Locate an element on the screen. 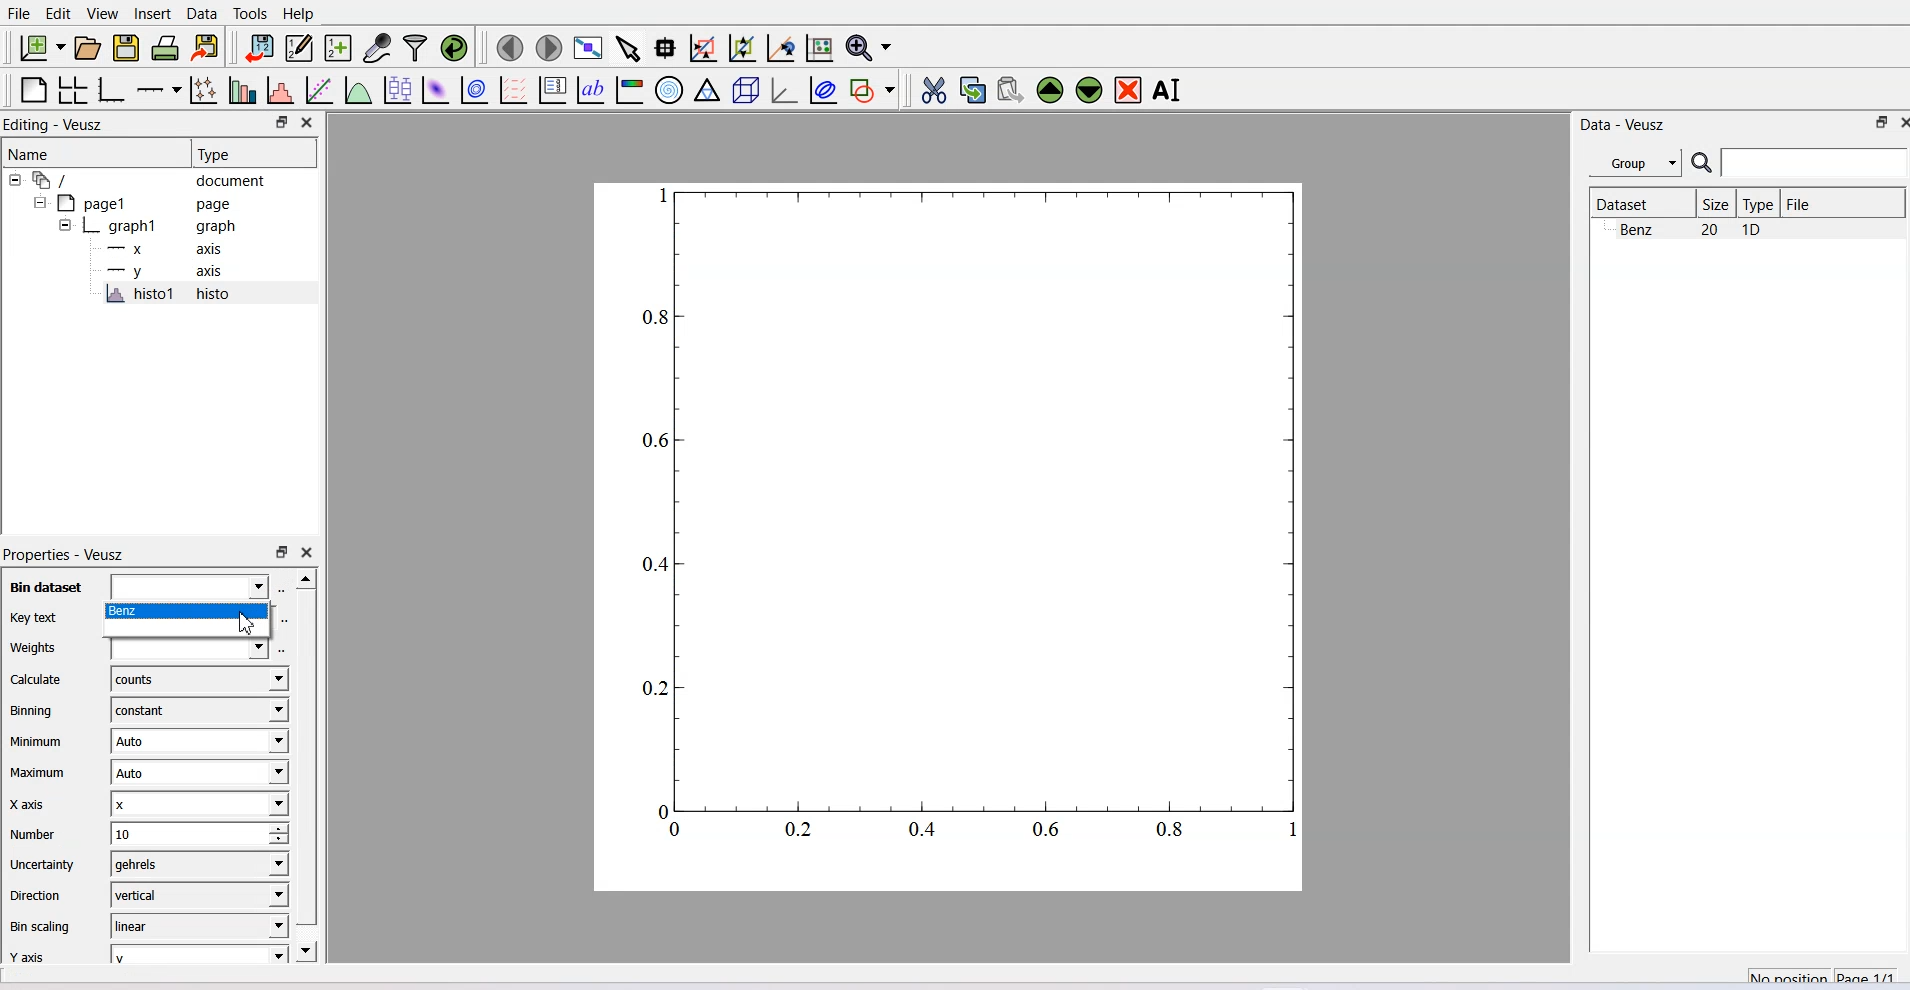 The height and width of the screenshot is (990, 1910). Arrange graph in grid is located at coordinates (72, 90).